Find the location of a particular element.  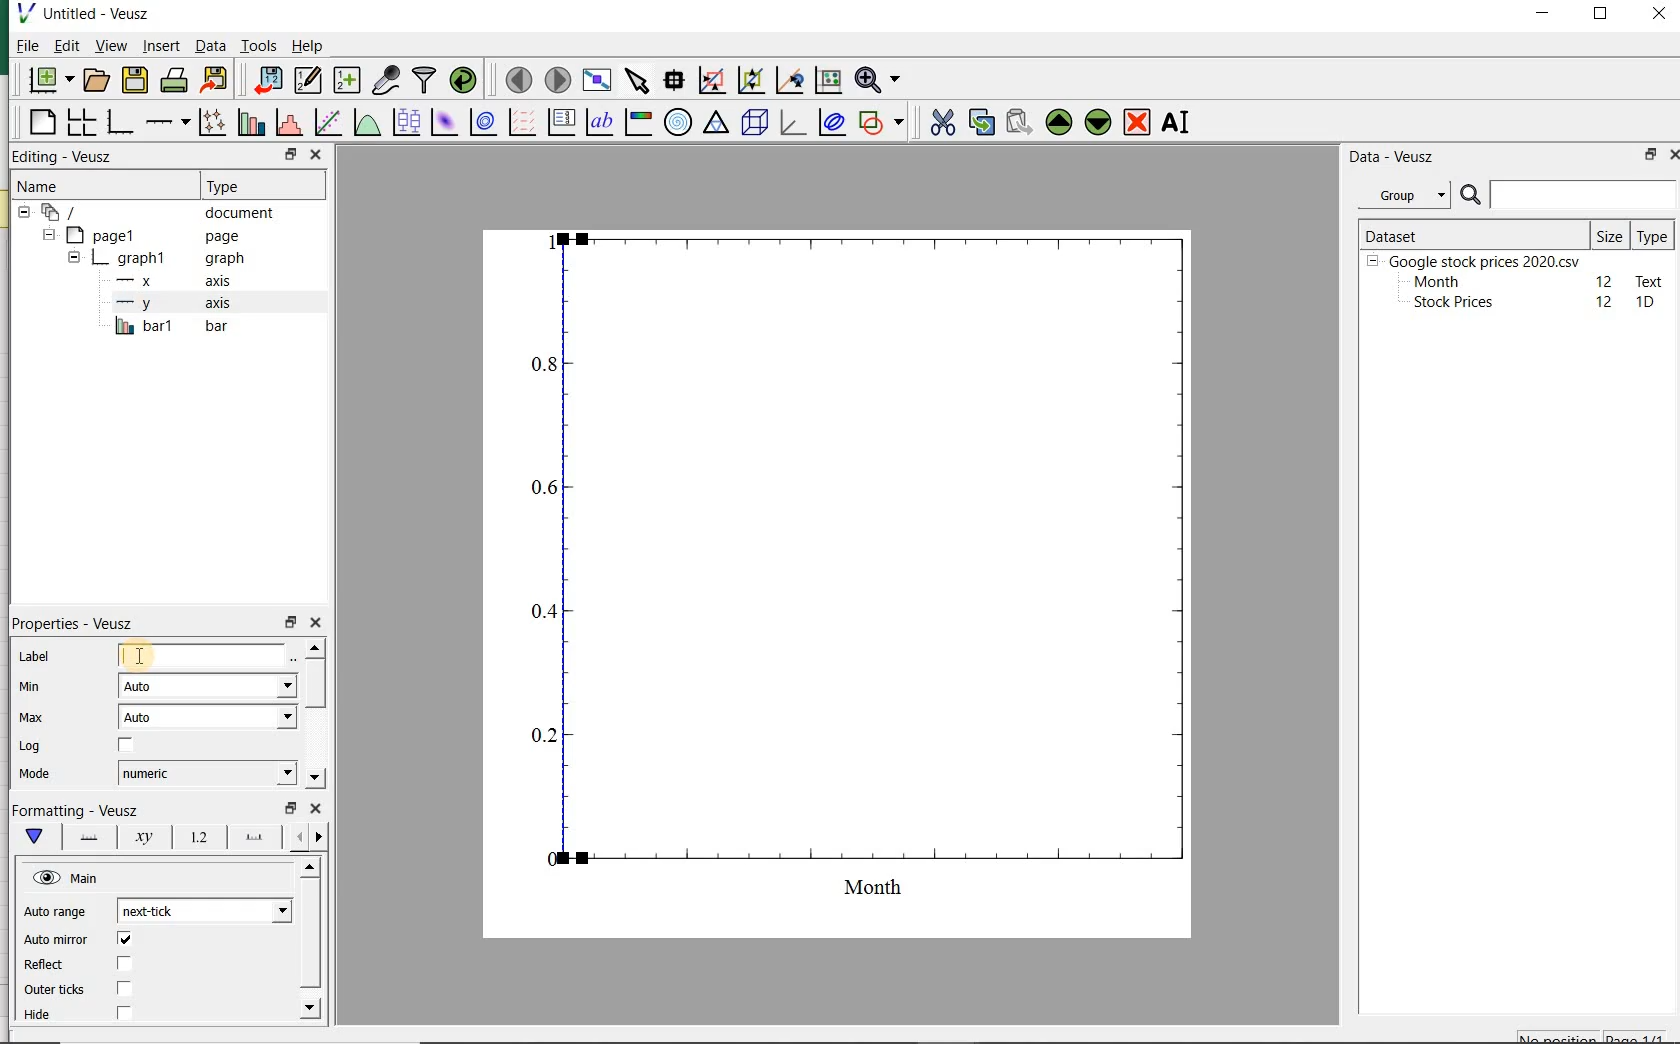

check/uncheck is located at coordinates (125, 748).